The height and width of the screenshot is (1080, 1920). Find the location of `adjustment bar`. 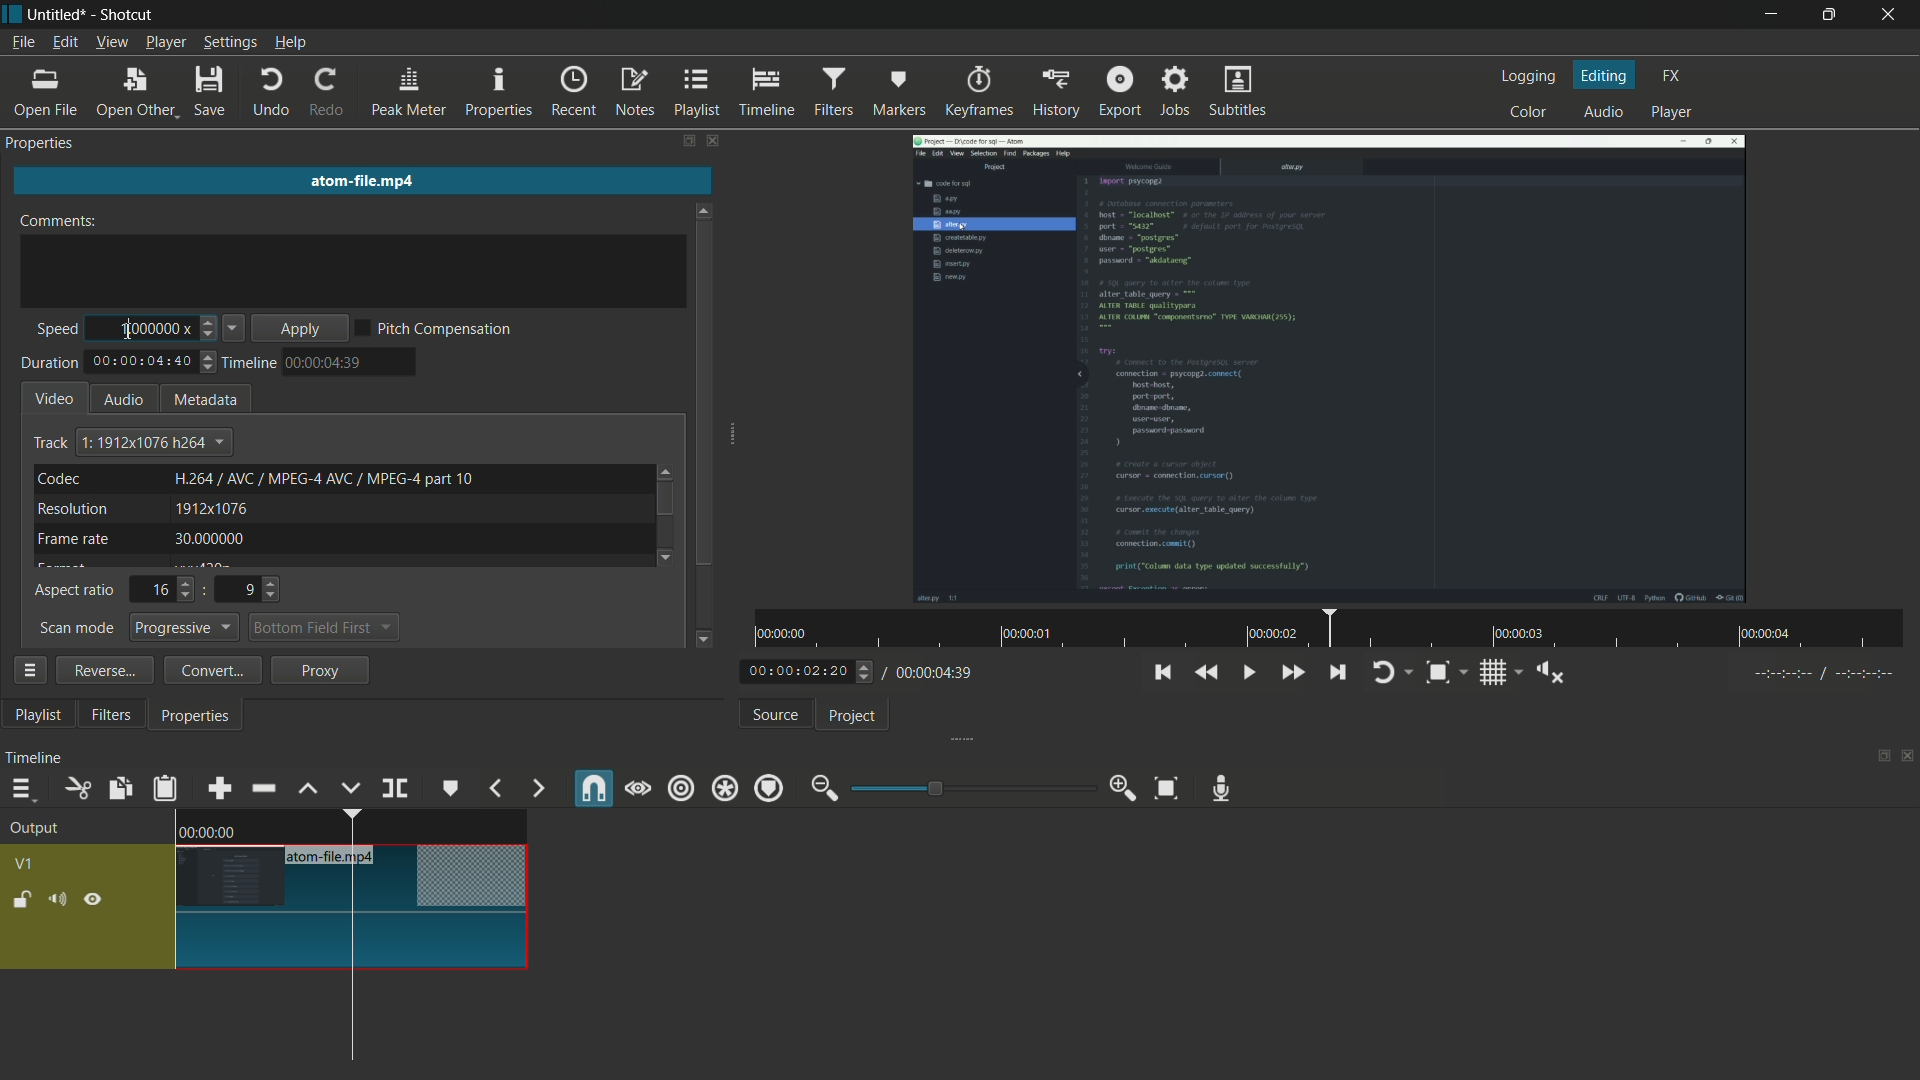

adjustment bar is located at coordinates (971, 786).